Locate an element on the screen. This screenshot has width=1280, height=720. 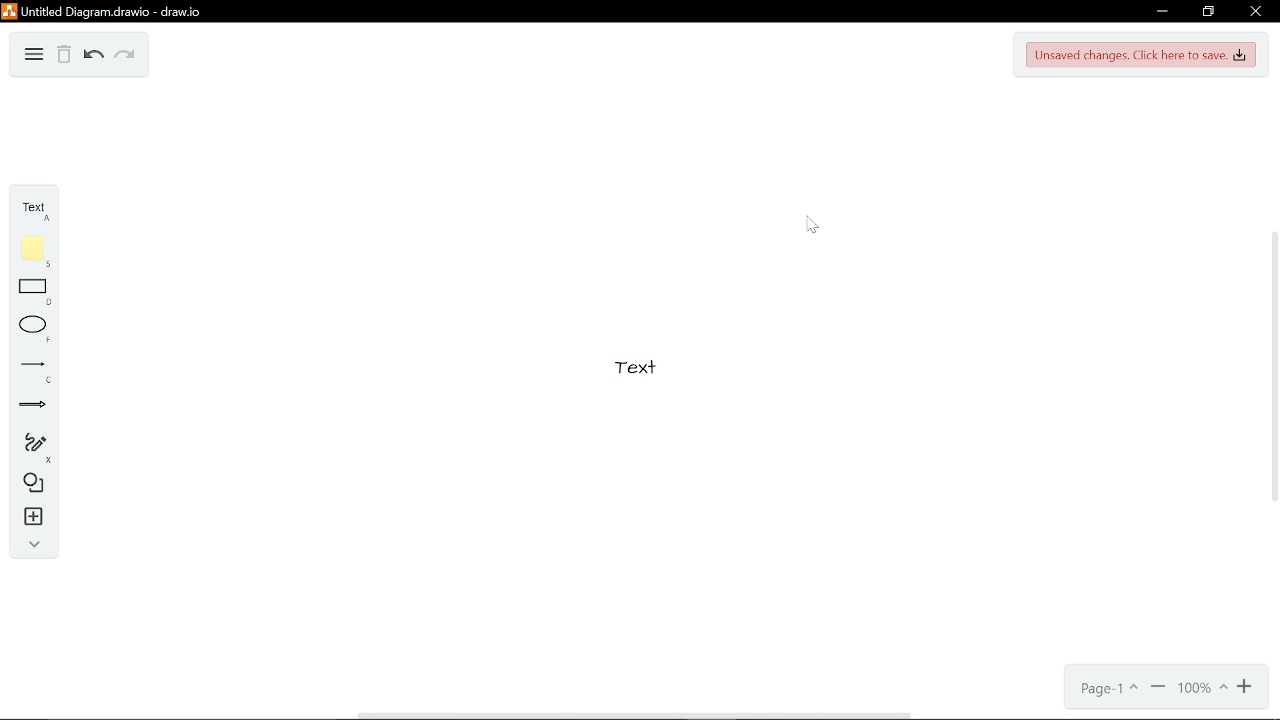
Arrow is located at coordinates (29, 408).